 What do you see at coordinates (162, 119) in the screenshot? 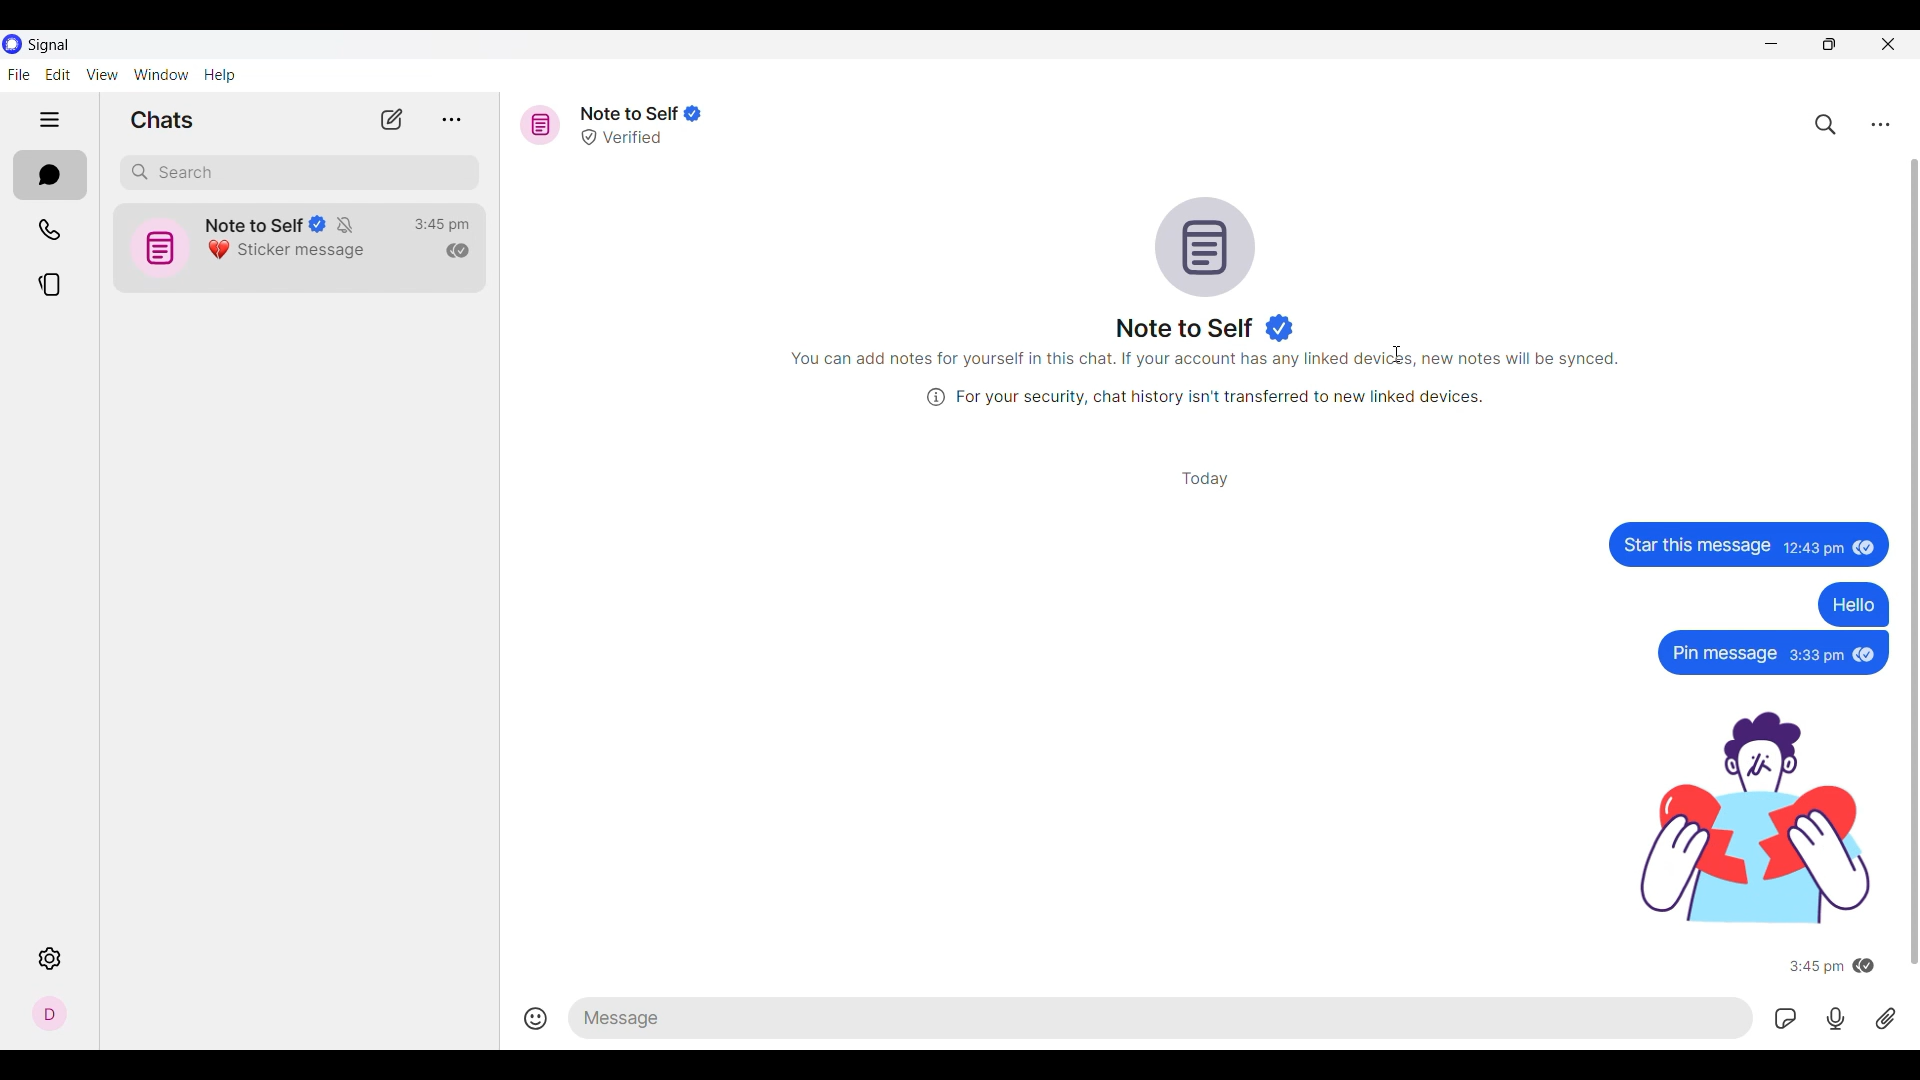
I see `Section title` at bounding box center [162, 119].